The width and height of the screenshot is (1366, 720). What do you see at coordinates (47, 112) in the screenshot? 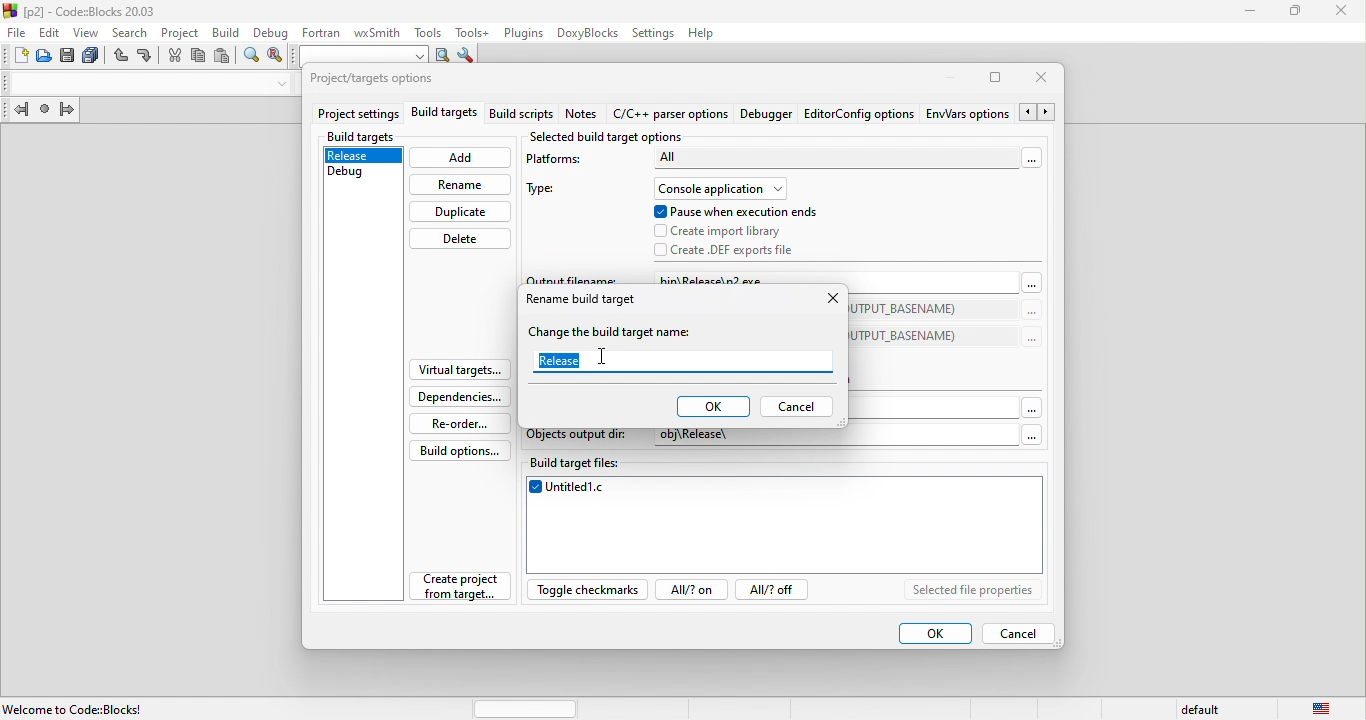
I see `last jump` at bounding box center [47, 112].